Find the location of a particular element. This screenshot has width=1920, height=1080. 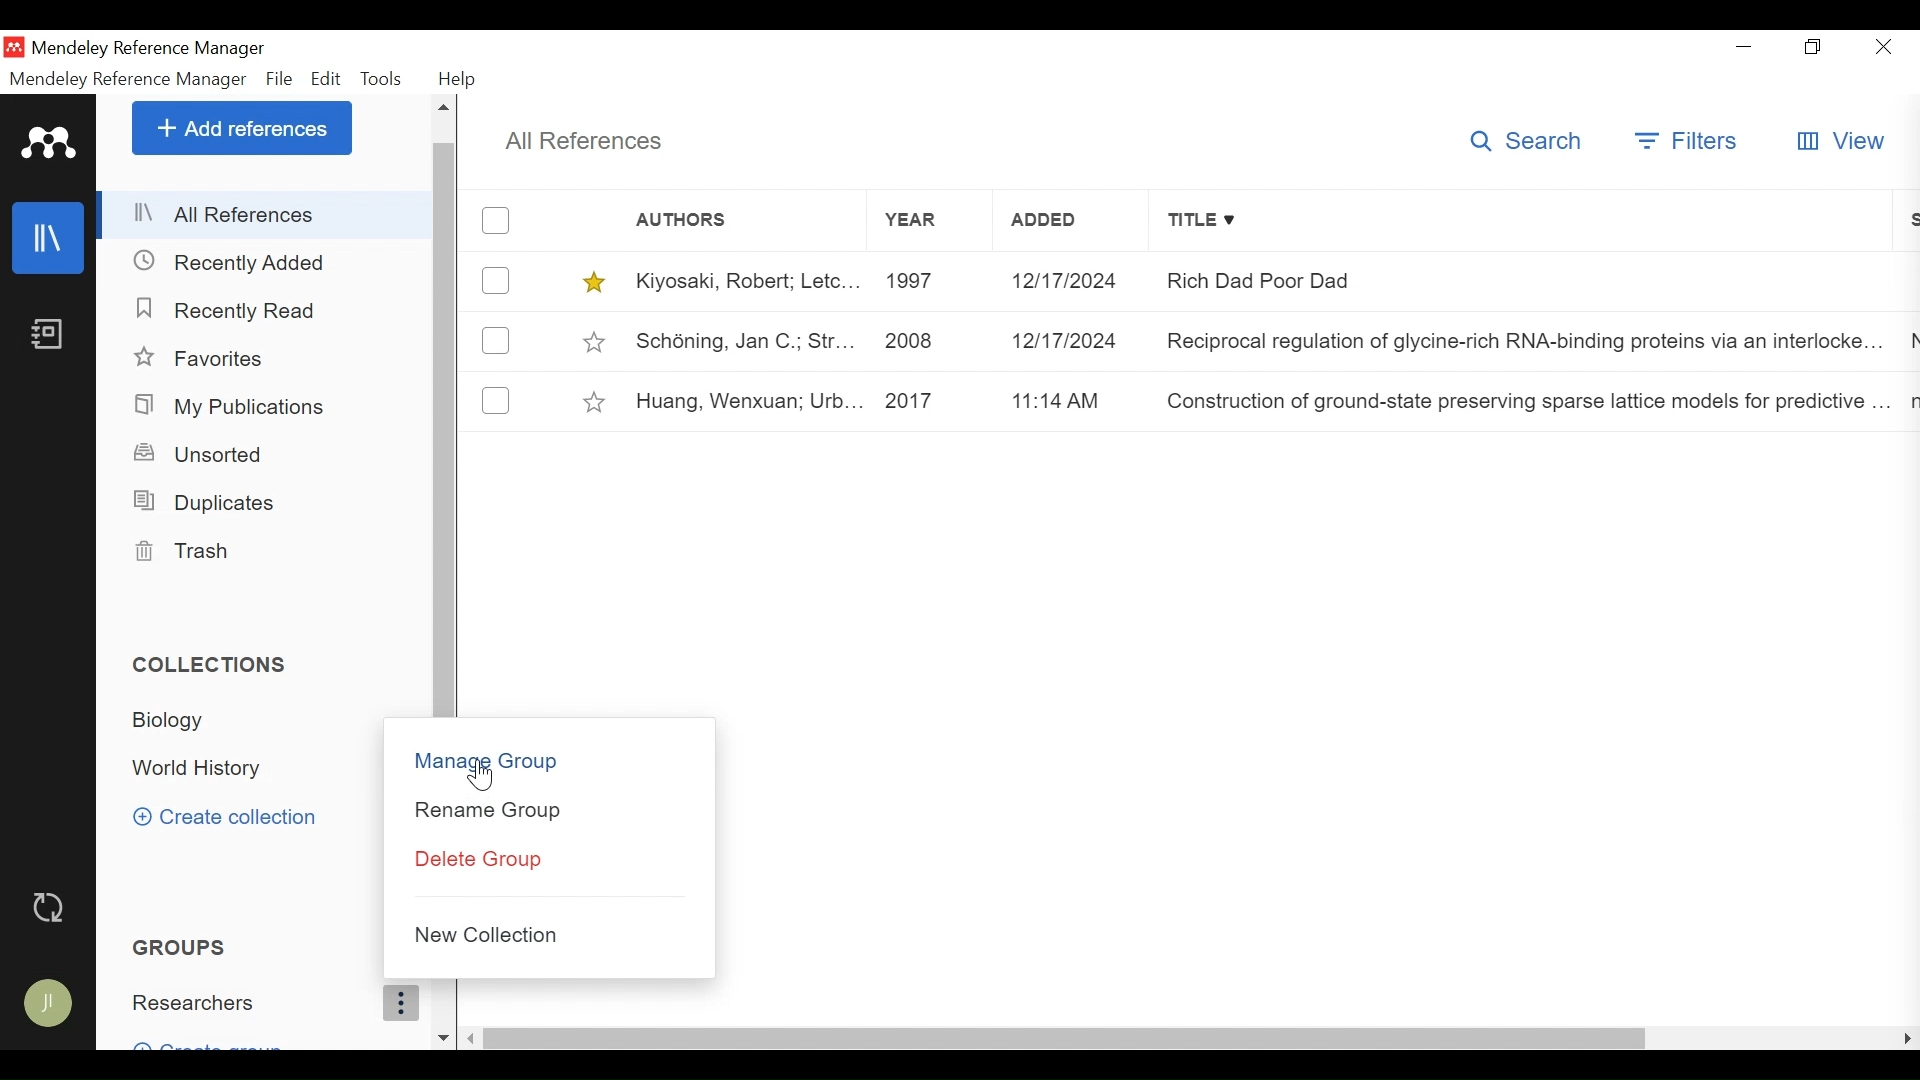

Rich Dad Poor Dad is located at coordinates (1527, 280).